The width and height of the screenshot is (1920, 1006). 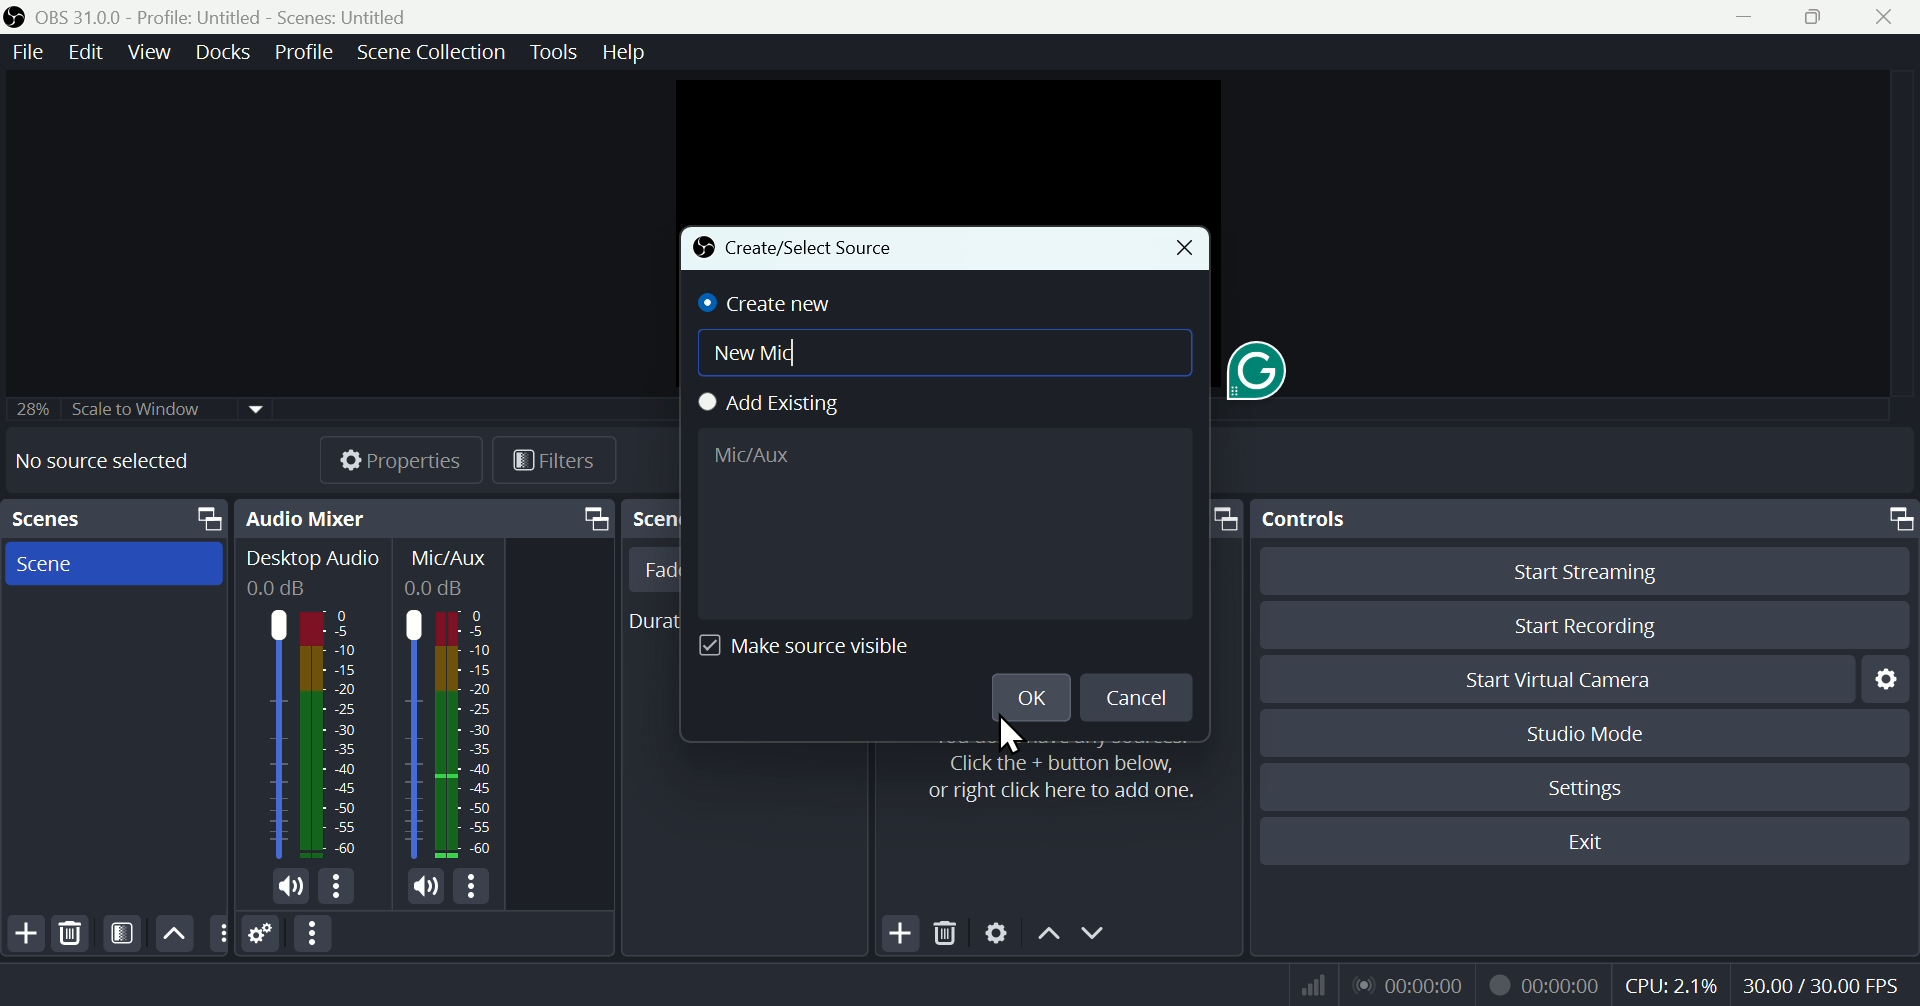 I want to click on , so click(x=453, y=558).